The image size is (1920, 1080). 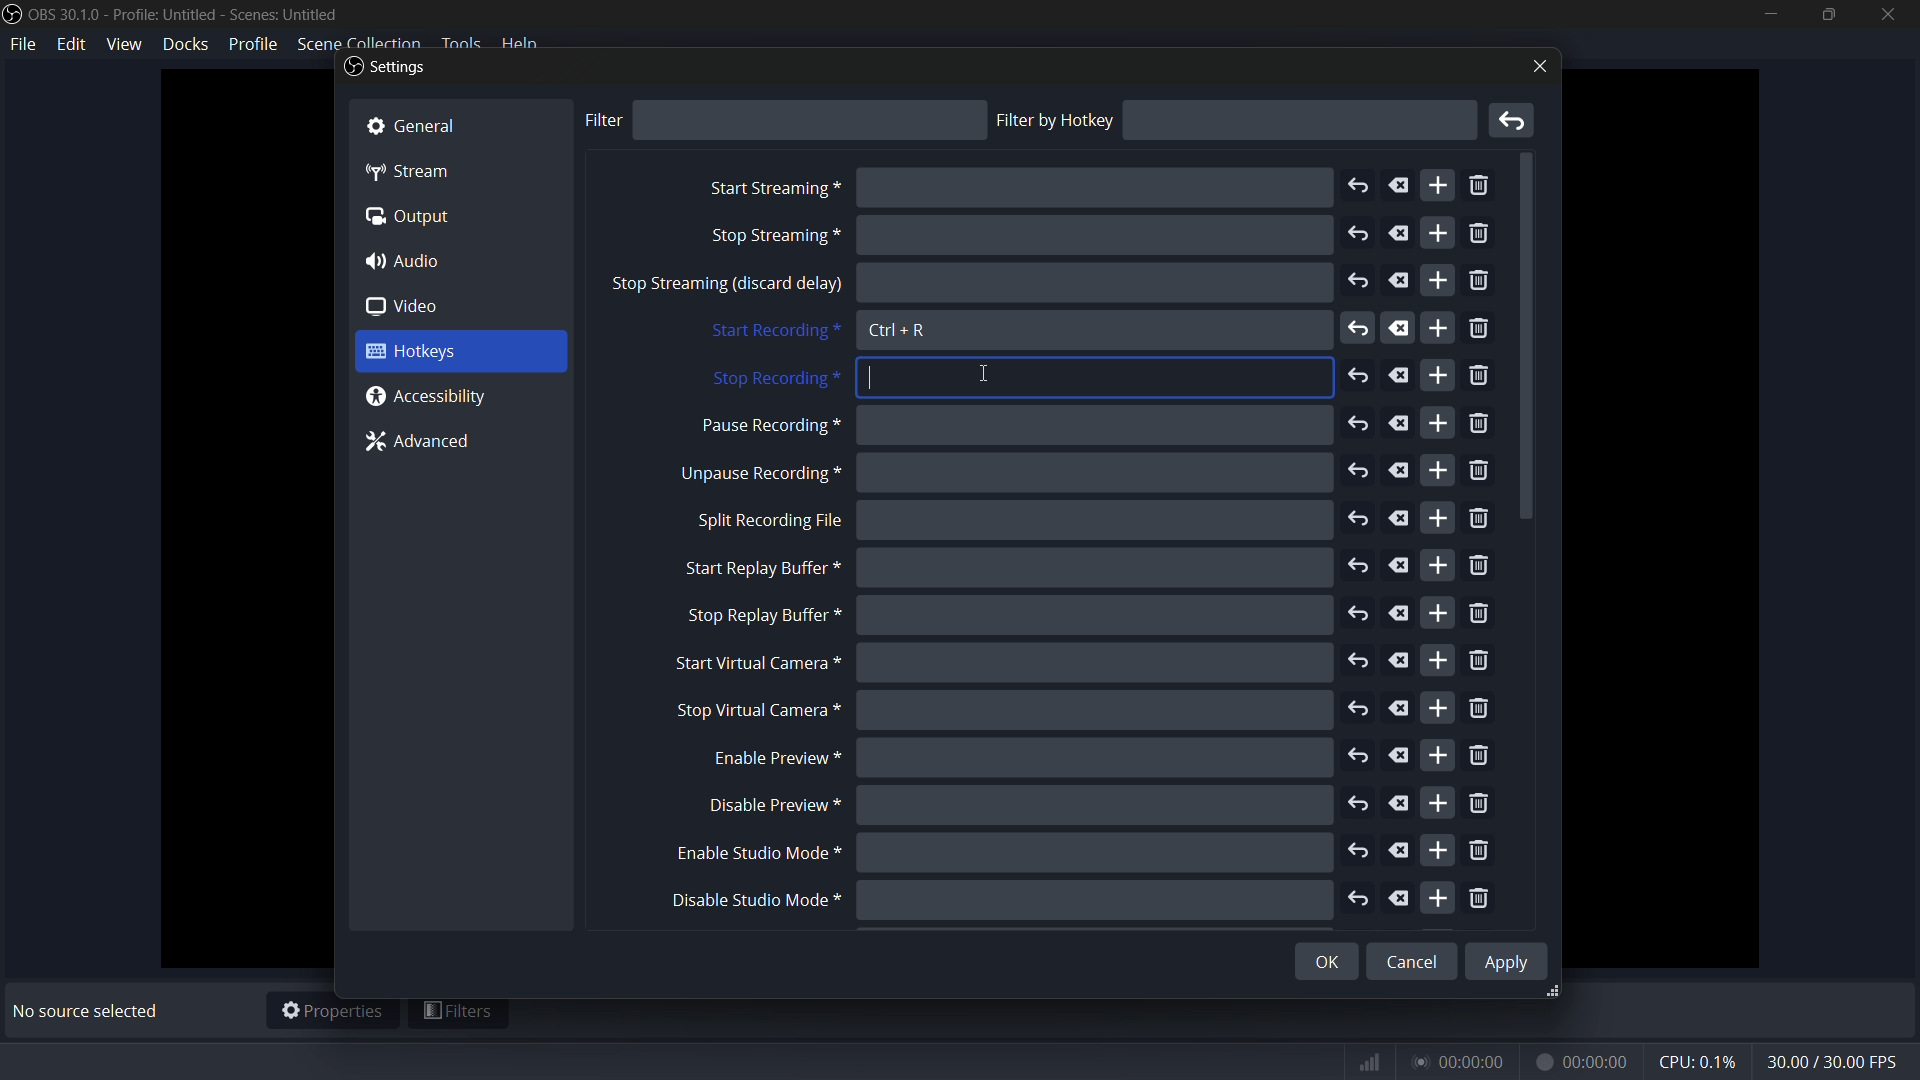 What do you see at coordinates (1358, 282) in the screenshot?
I see `undo` at bounding box center [1358, 282].